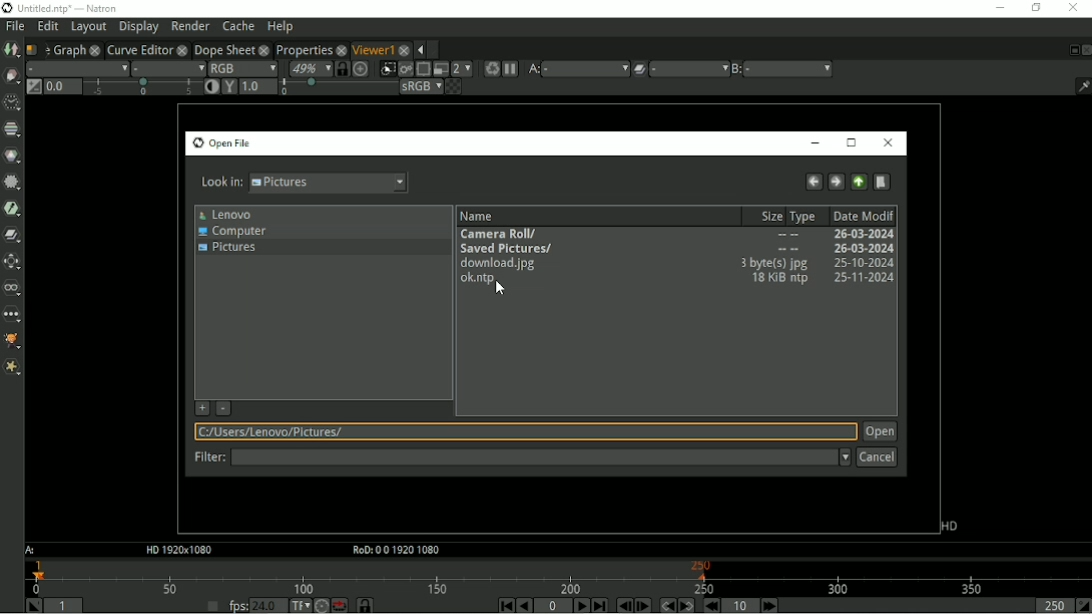  What do you see at coordinates (220, 143) in the screenshot?
I see `Open File` at bounding box center [220, 143].